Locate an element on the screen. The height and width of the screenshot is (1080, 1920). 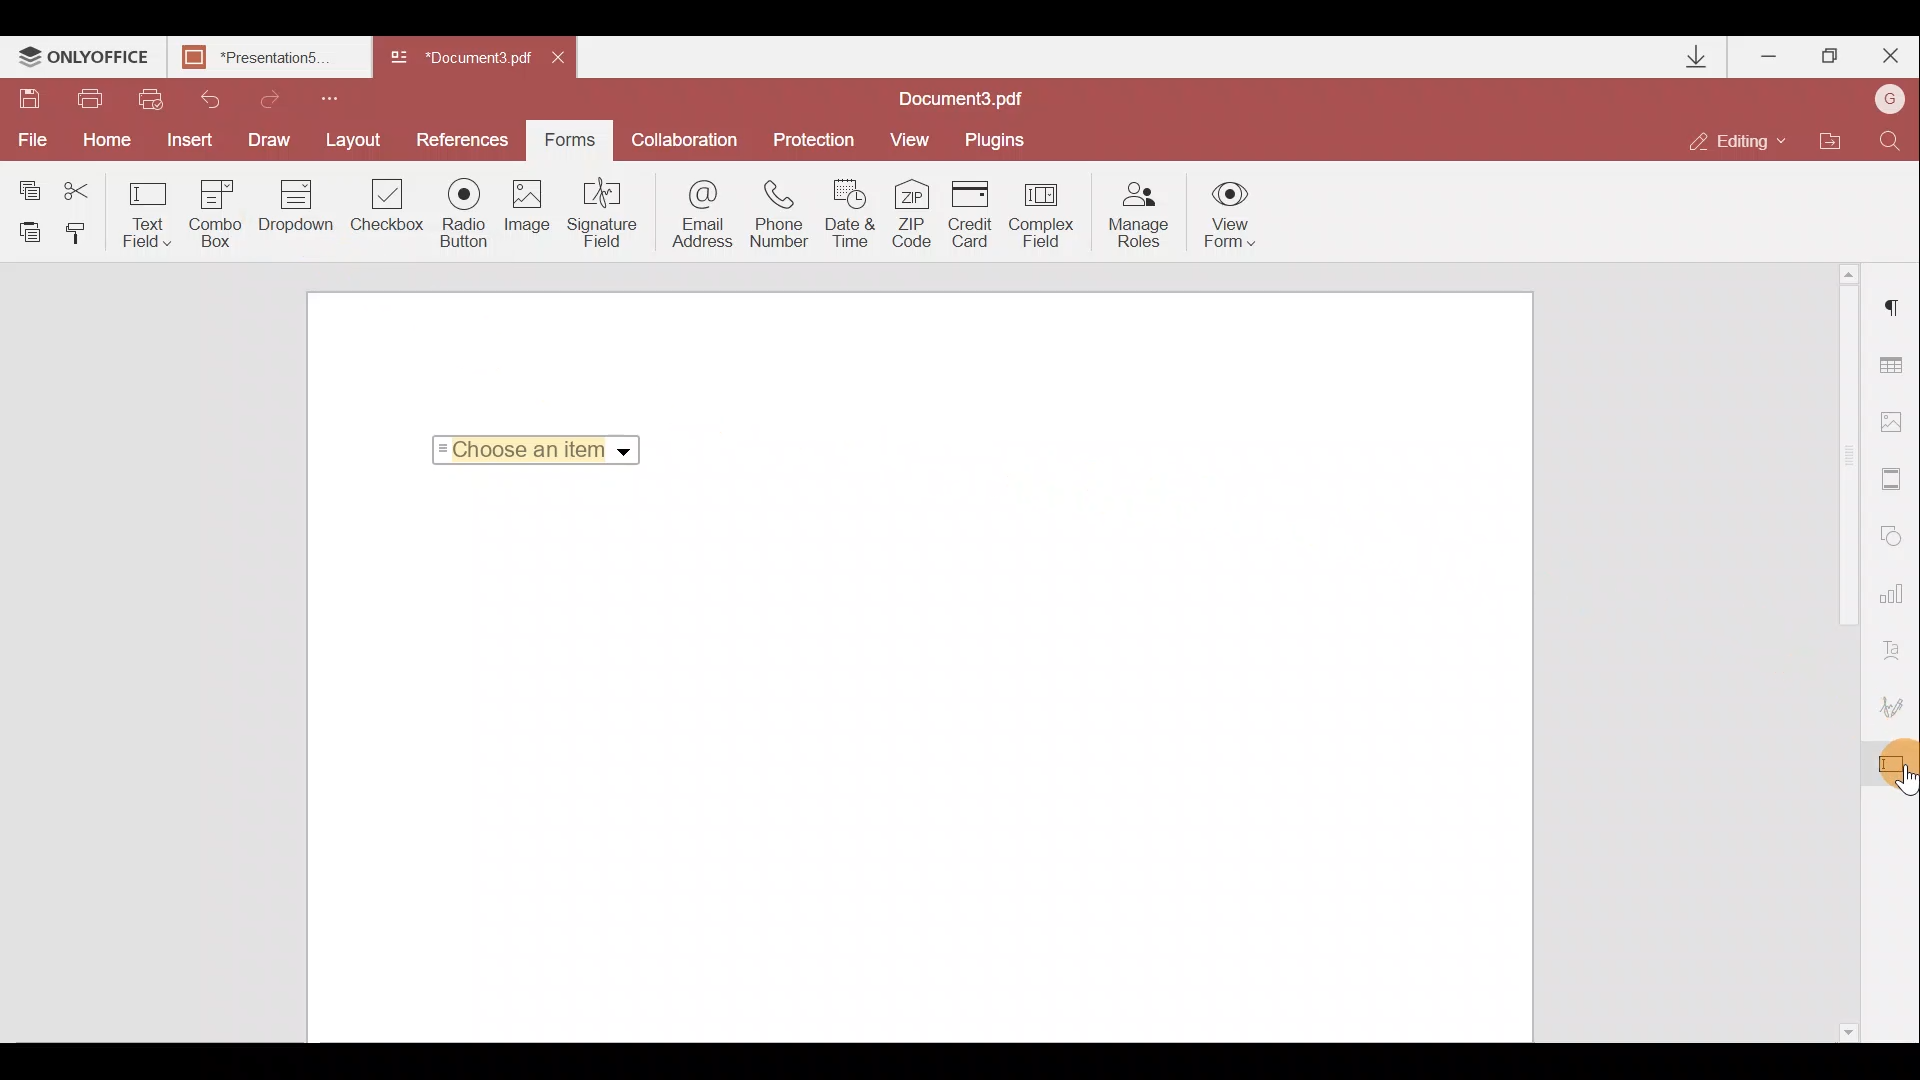
Find is located at coordinates (1894, 140).